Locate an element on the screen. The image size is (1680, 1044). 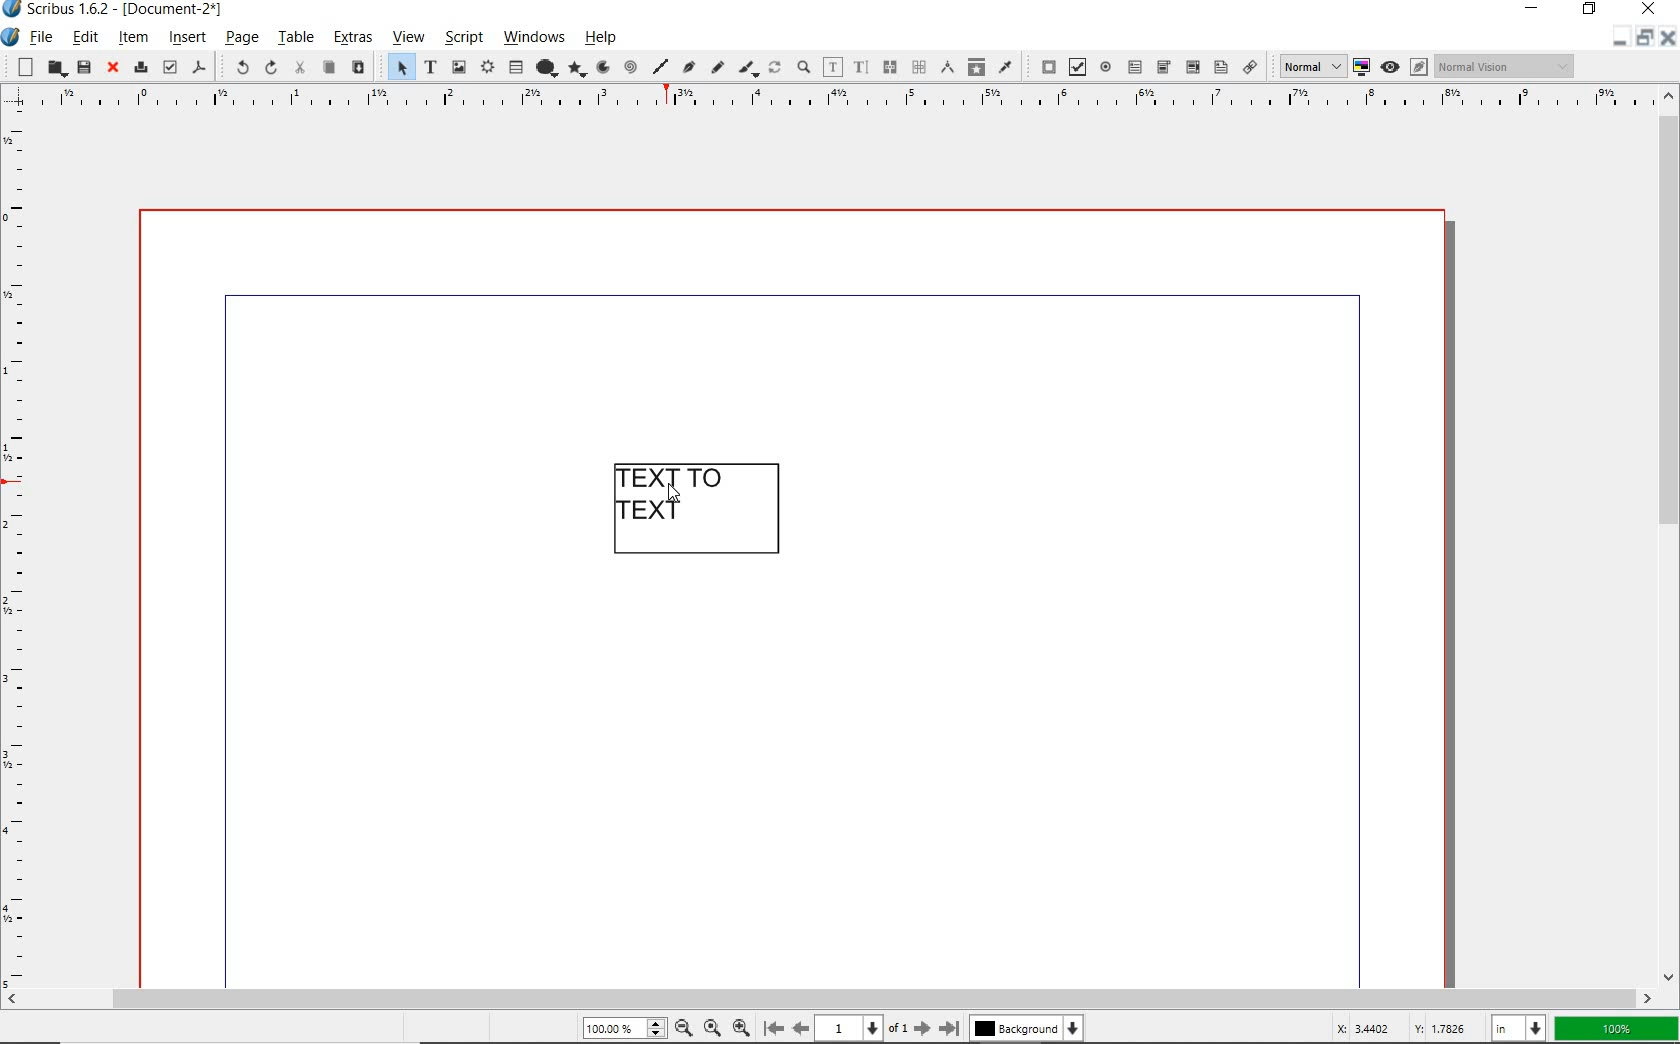
ruler is located at coordinates (20, 555).